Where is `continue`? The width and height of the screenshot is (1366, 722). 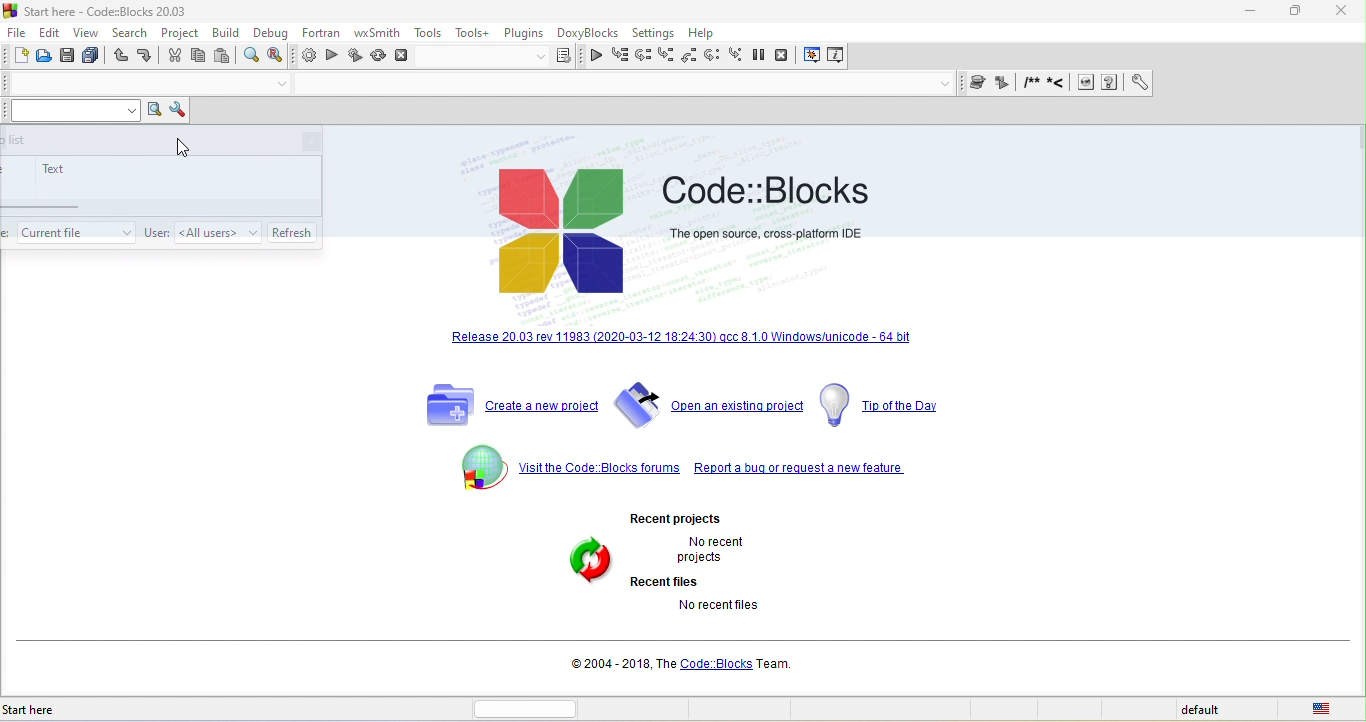 continue is located at coordinates (596, 58).